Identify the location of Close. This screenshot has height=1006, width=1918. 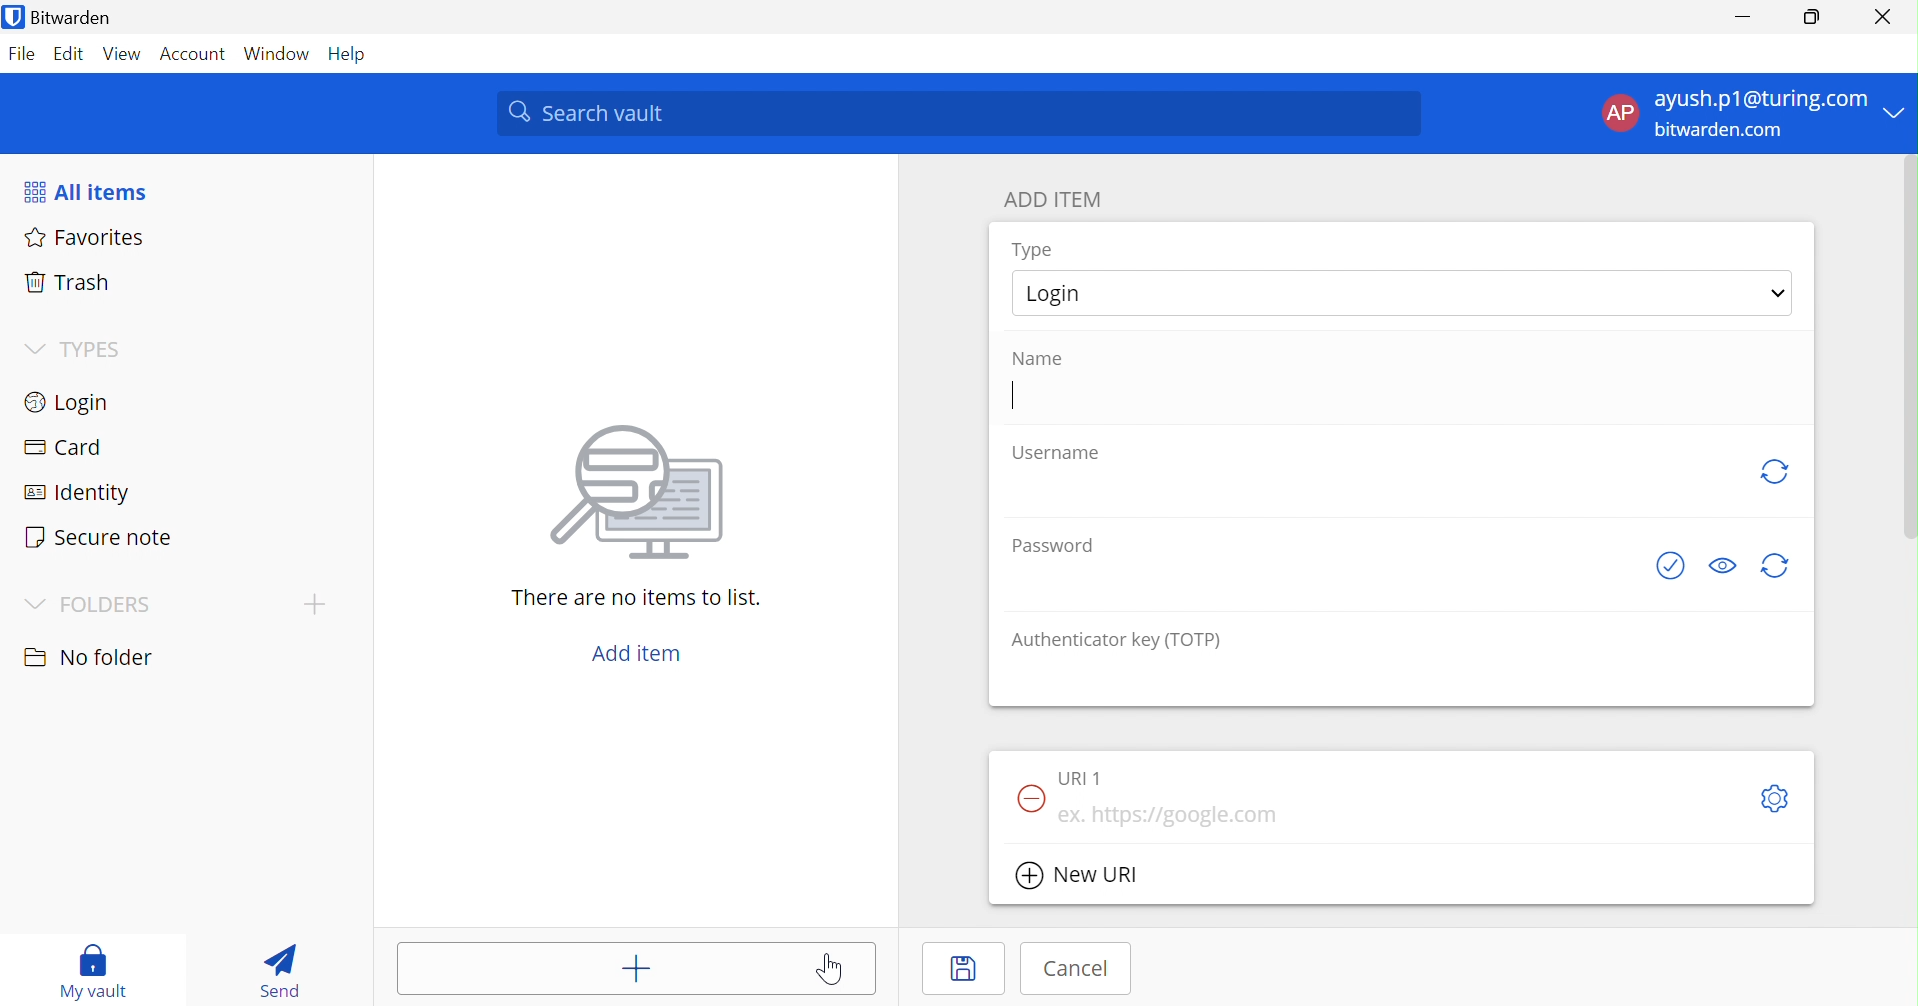
(1882, 17).